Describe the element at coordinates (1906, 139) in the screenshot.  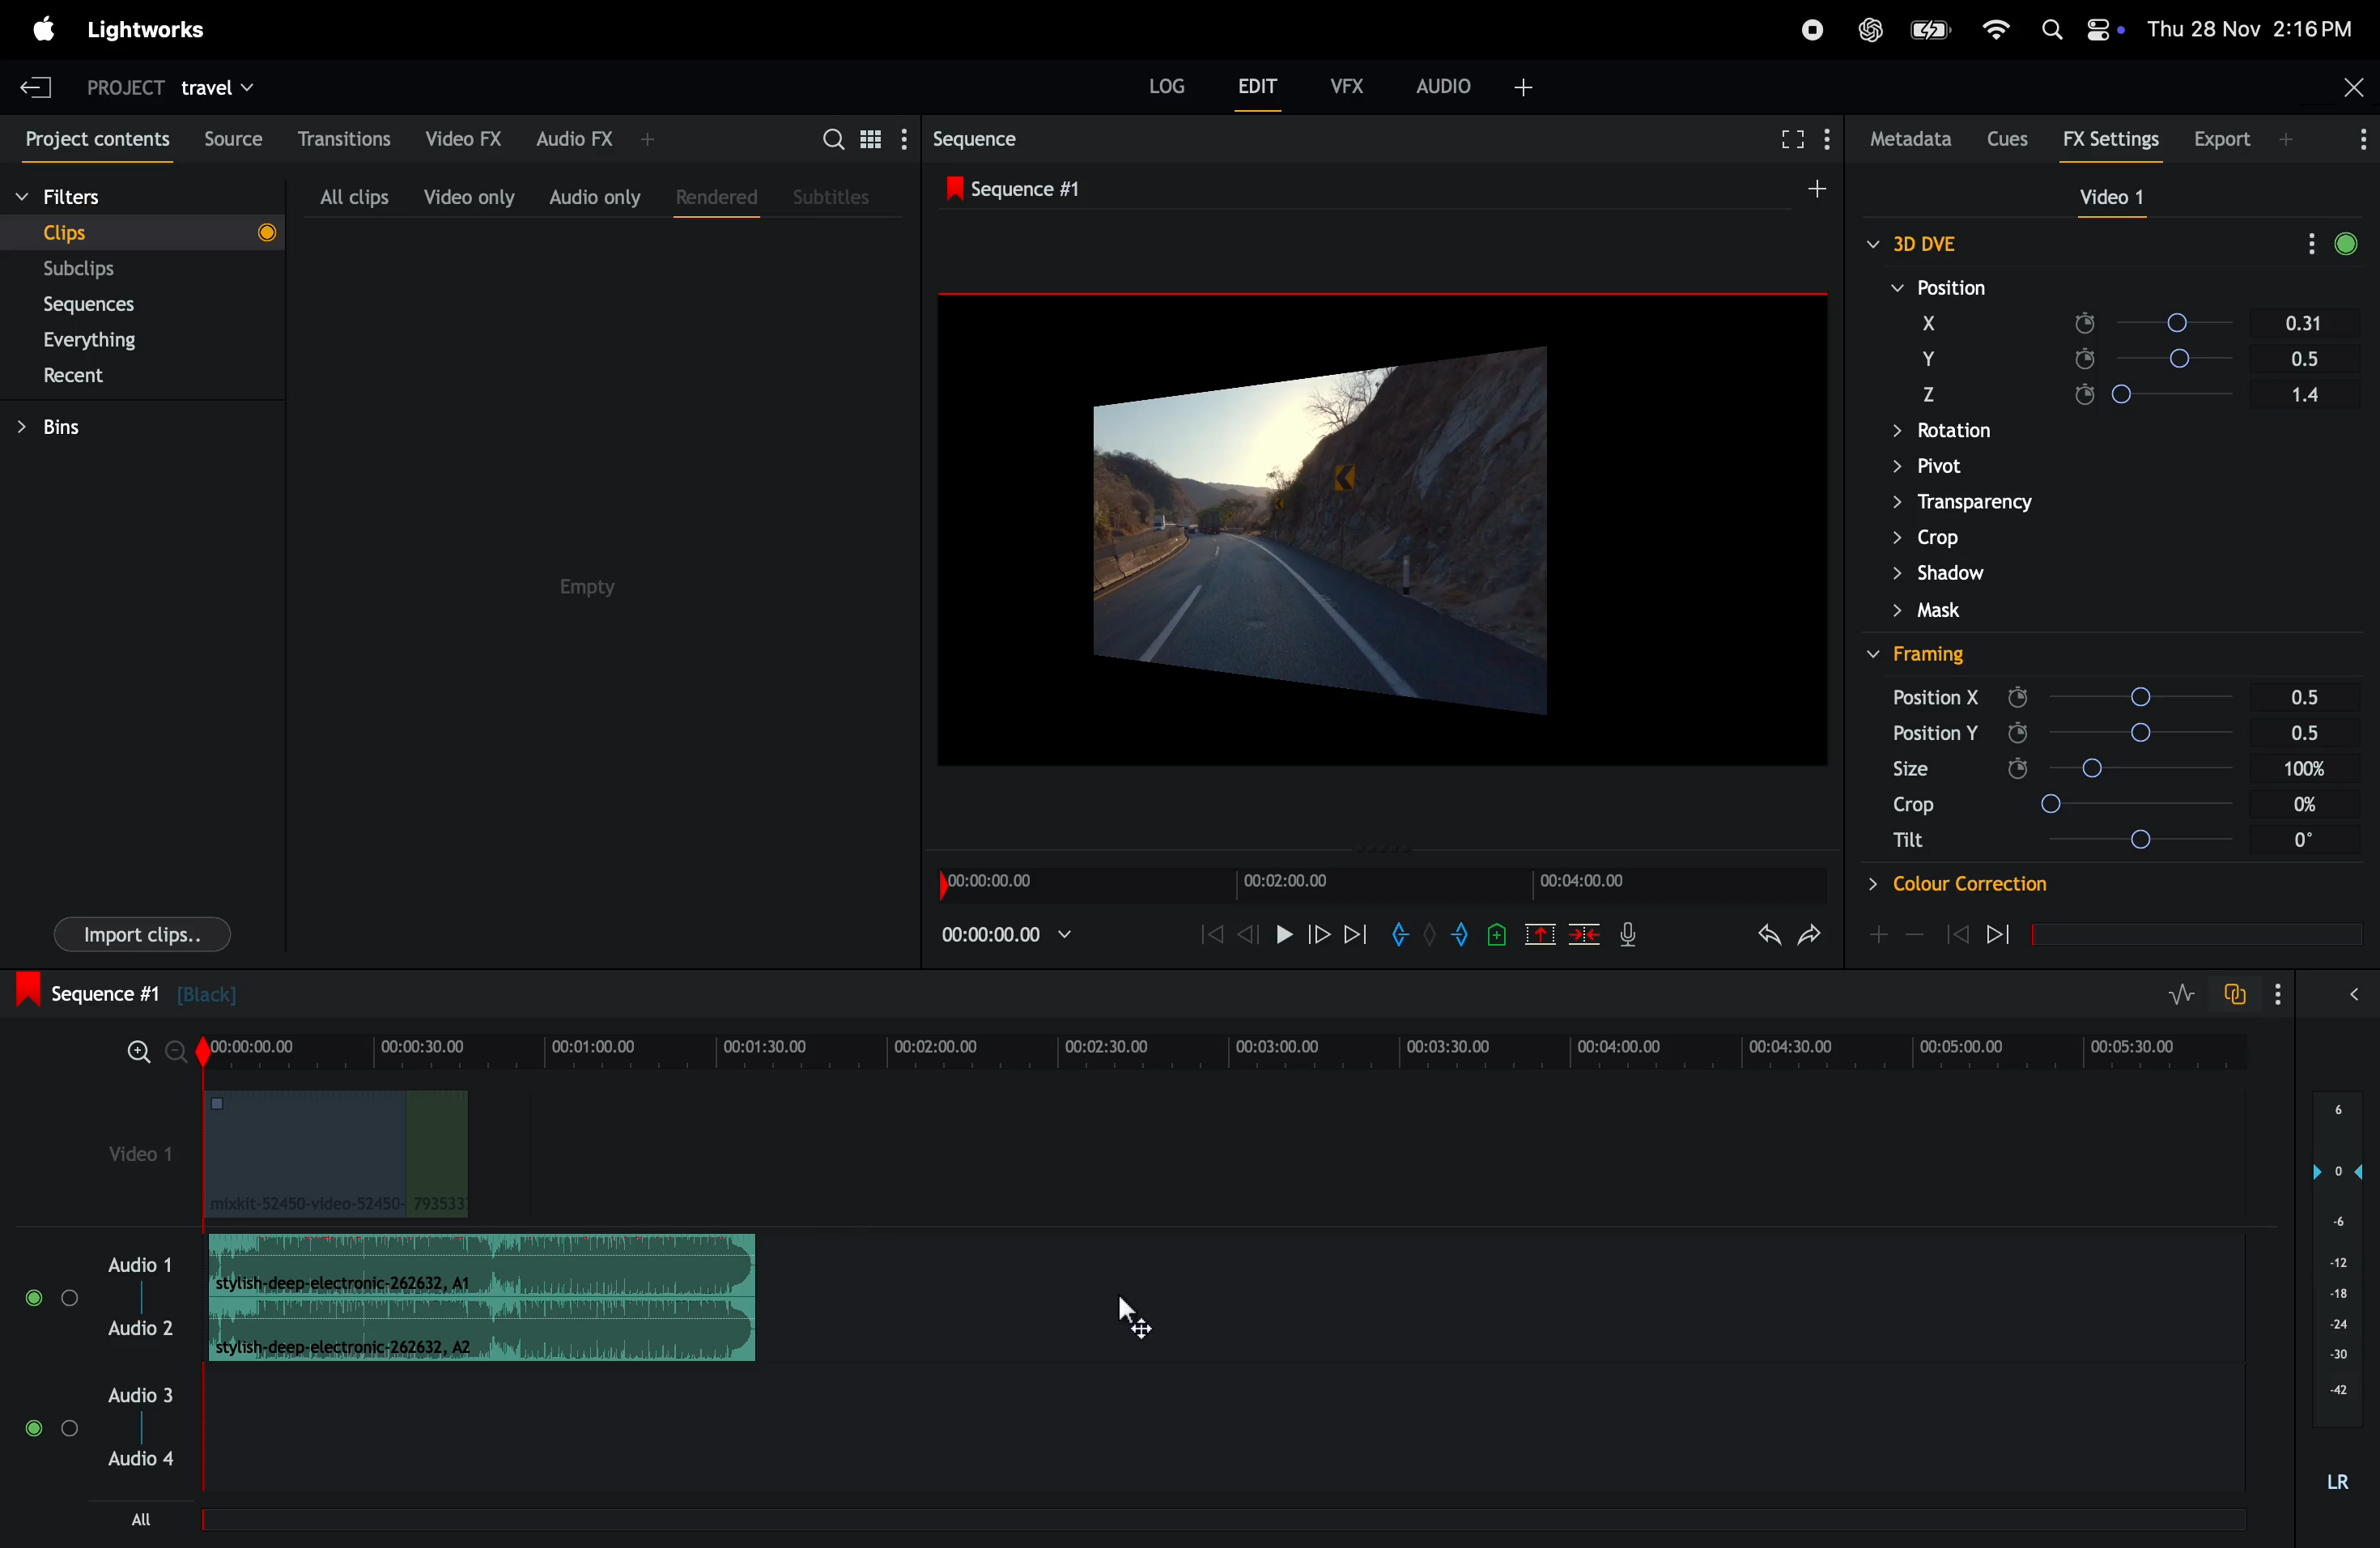
I see `metadata` at that location.